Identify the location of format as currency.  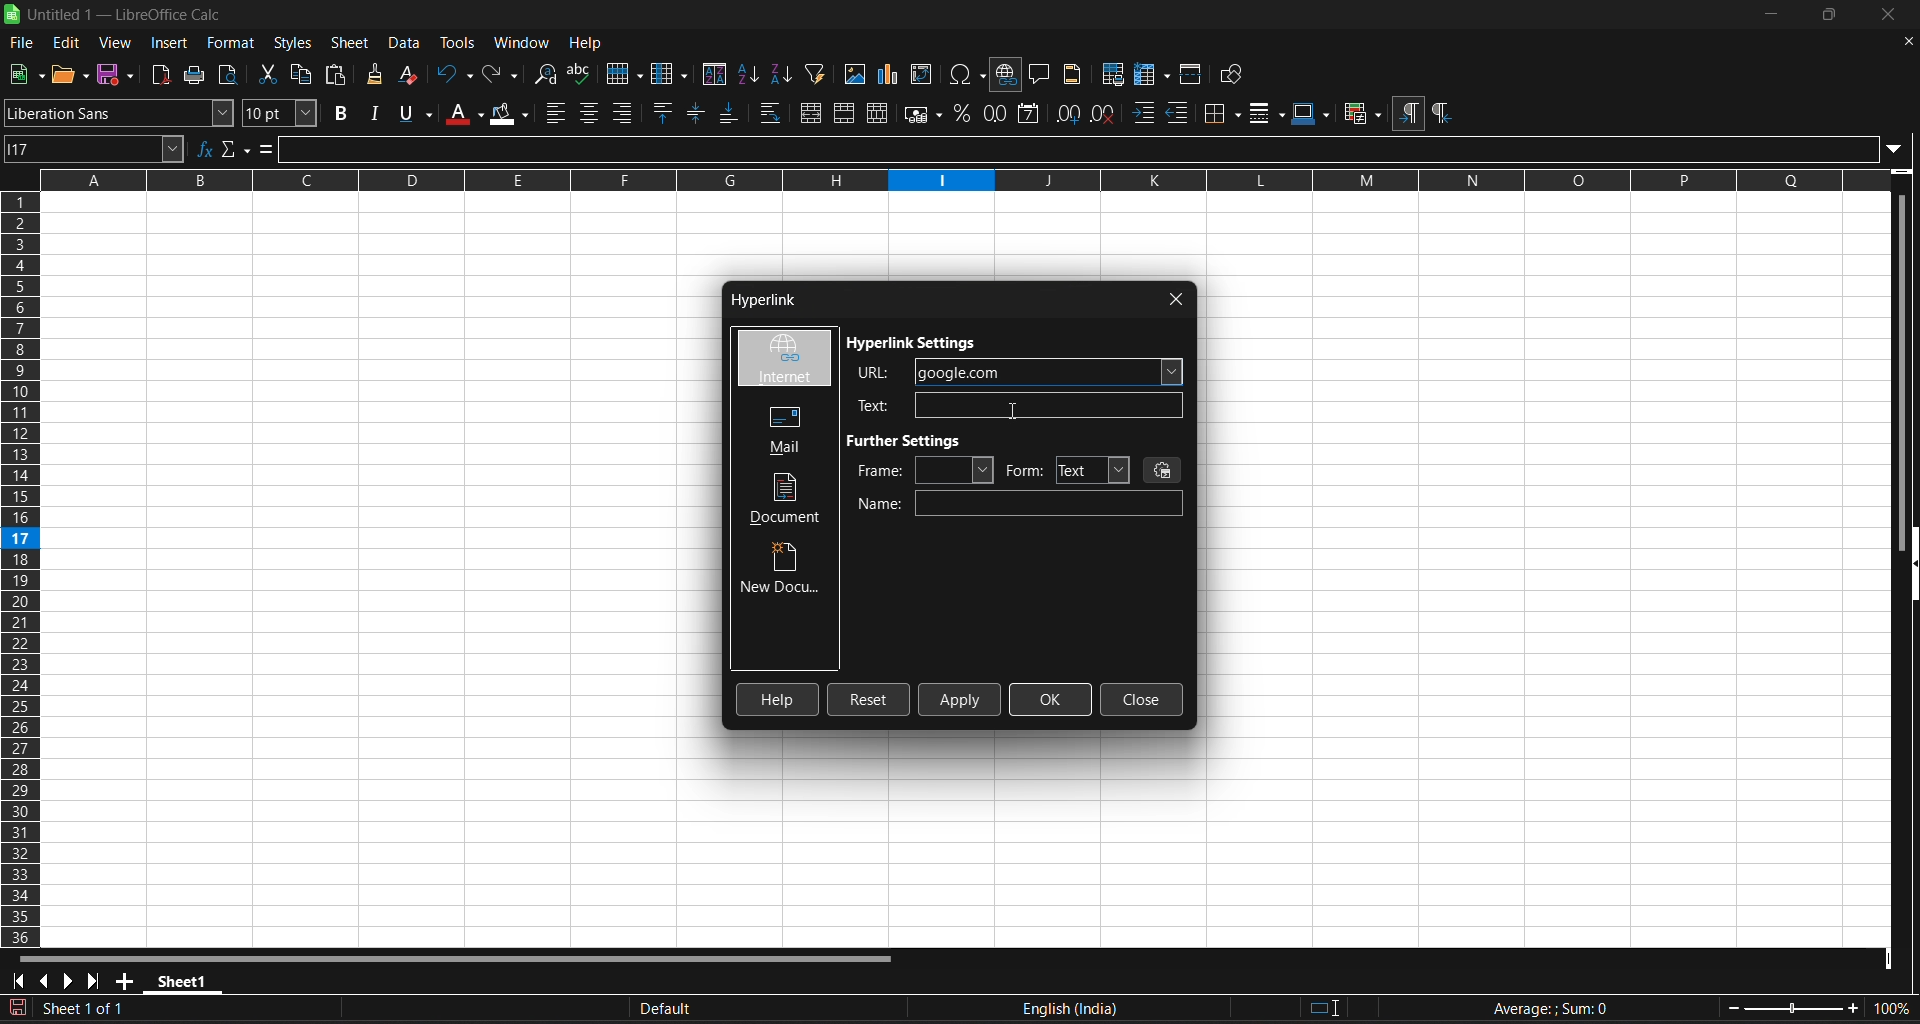
(921, 113).